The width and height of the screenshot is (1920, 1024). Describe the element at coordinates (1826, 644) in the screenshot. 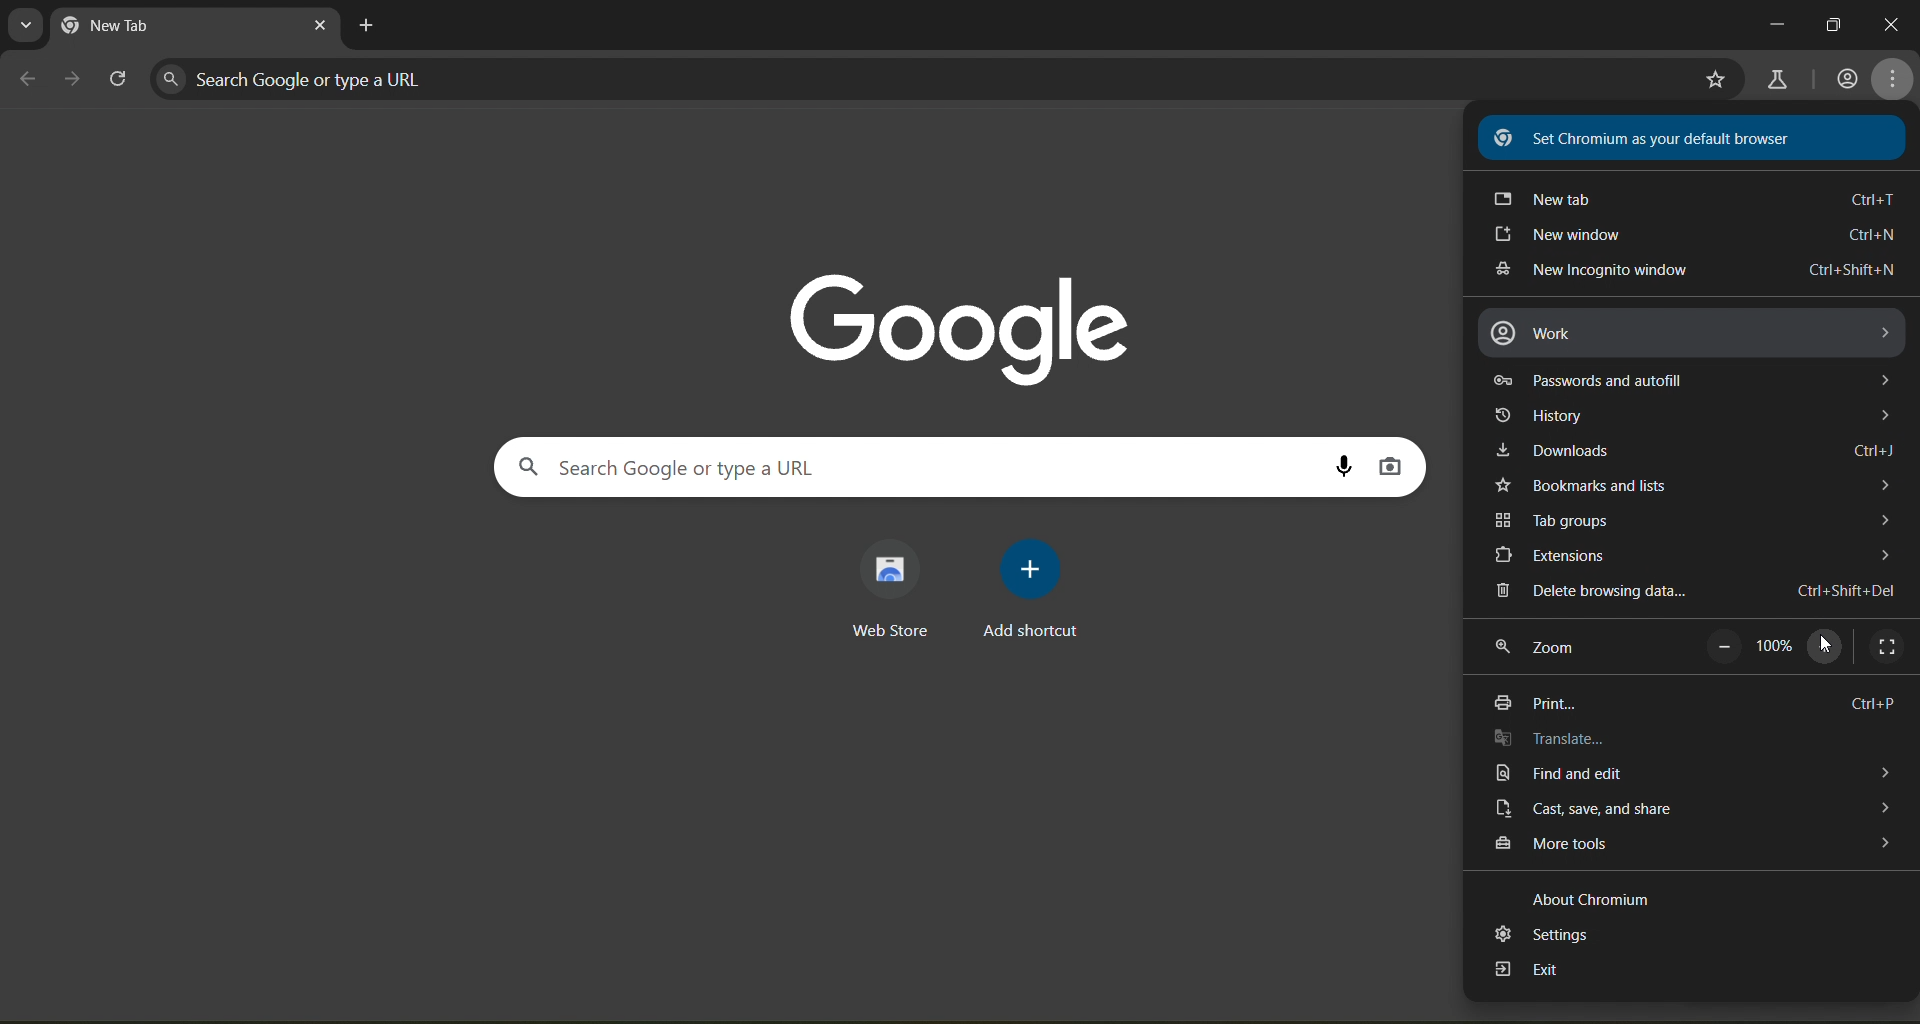

I see `Cursor` at that location.